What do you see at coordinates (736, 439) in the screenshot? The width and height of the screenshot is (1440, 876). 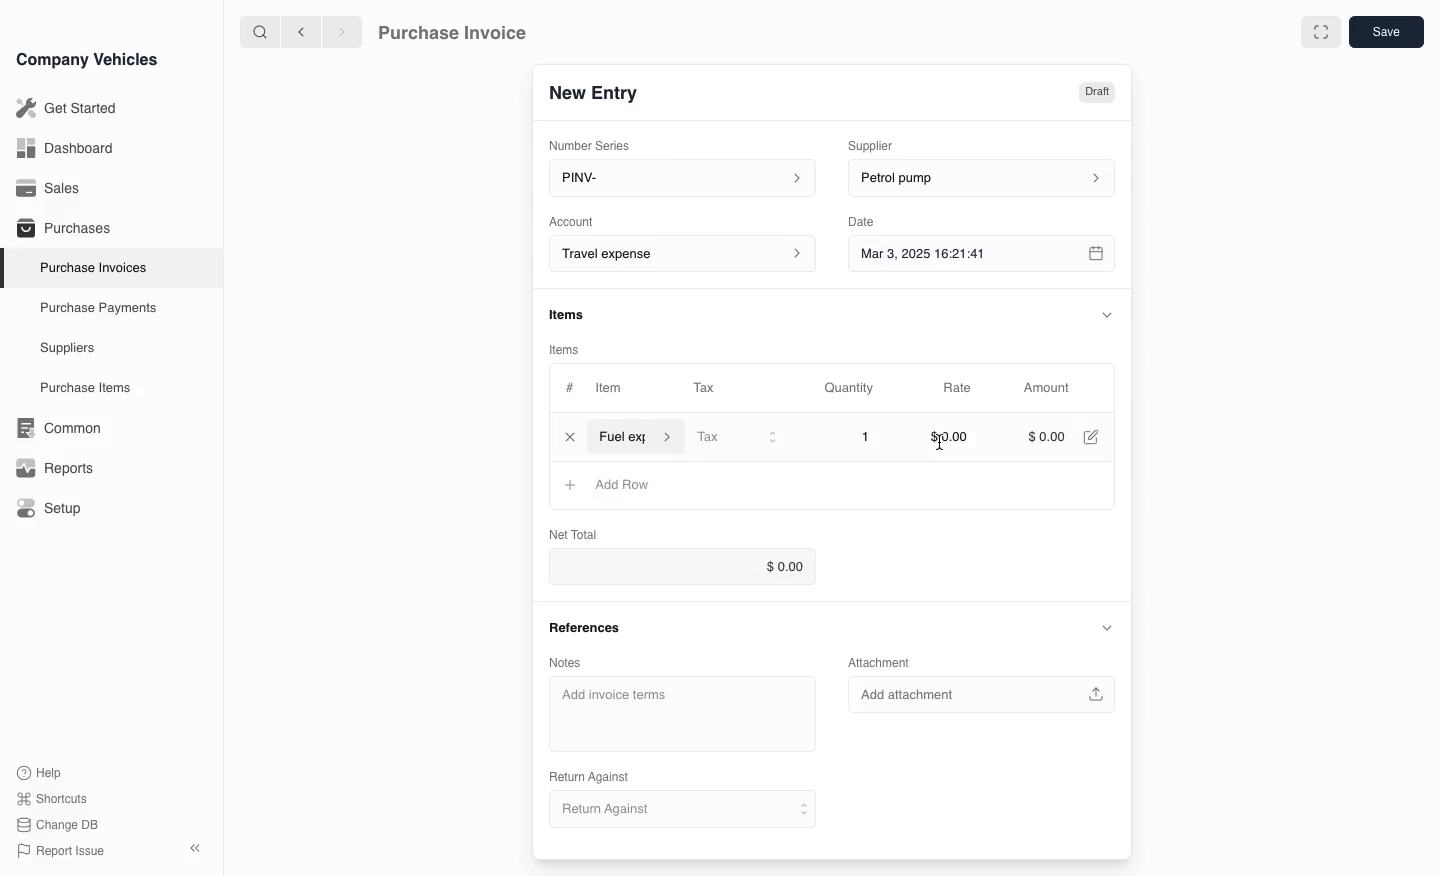 I see `Tax ` at bounding box center [736, 439].